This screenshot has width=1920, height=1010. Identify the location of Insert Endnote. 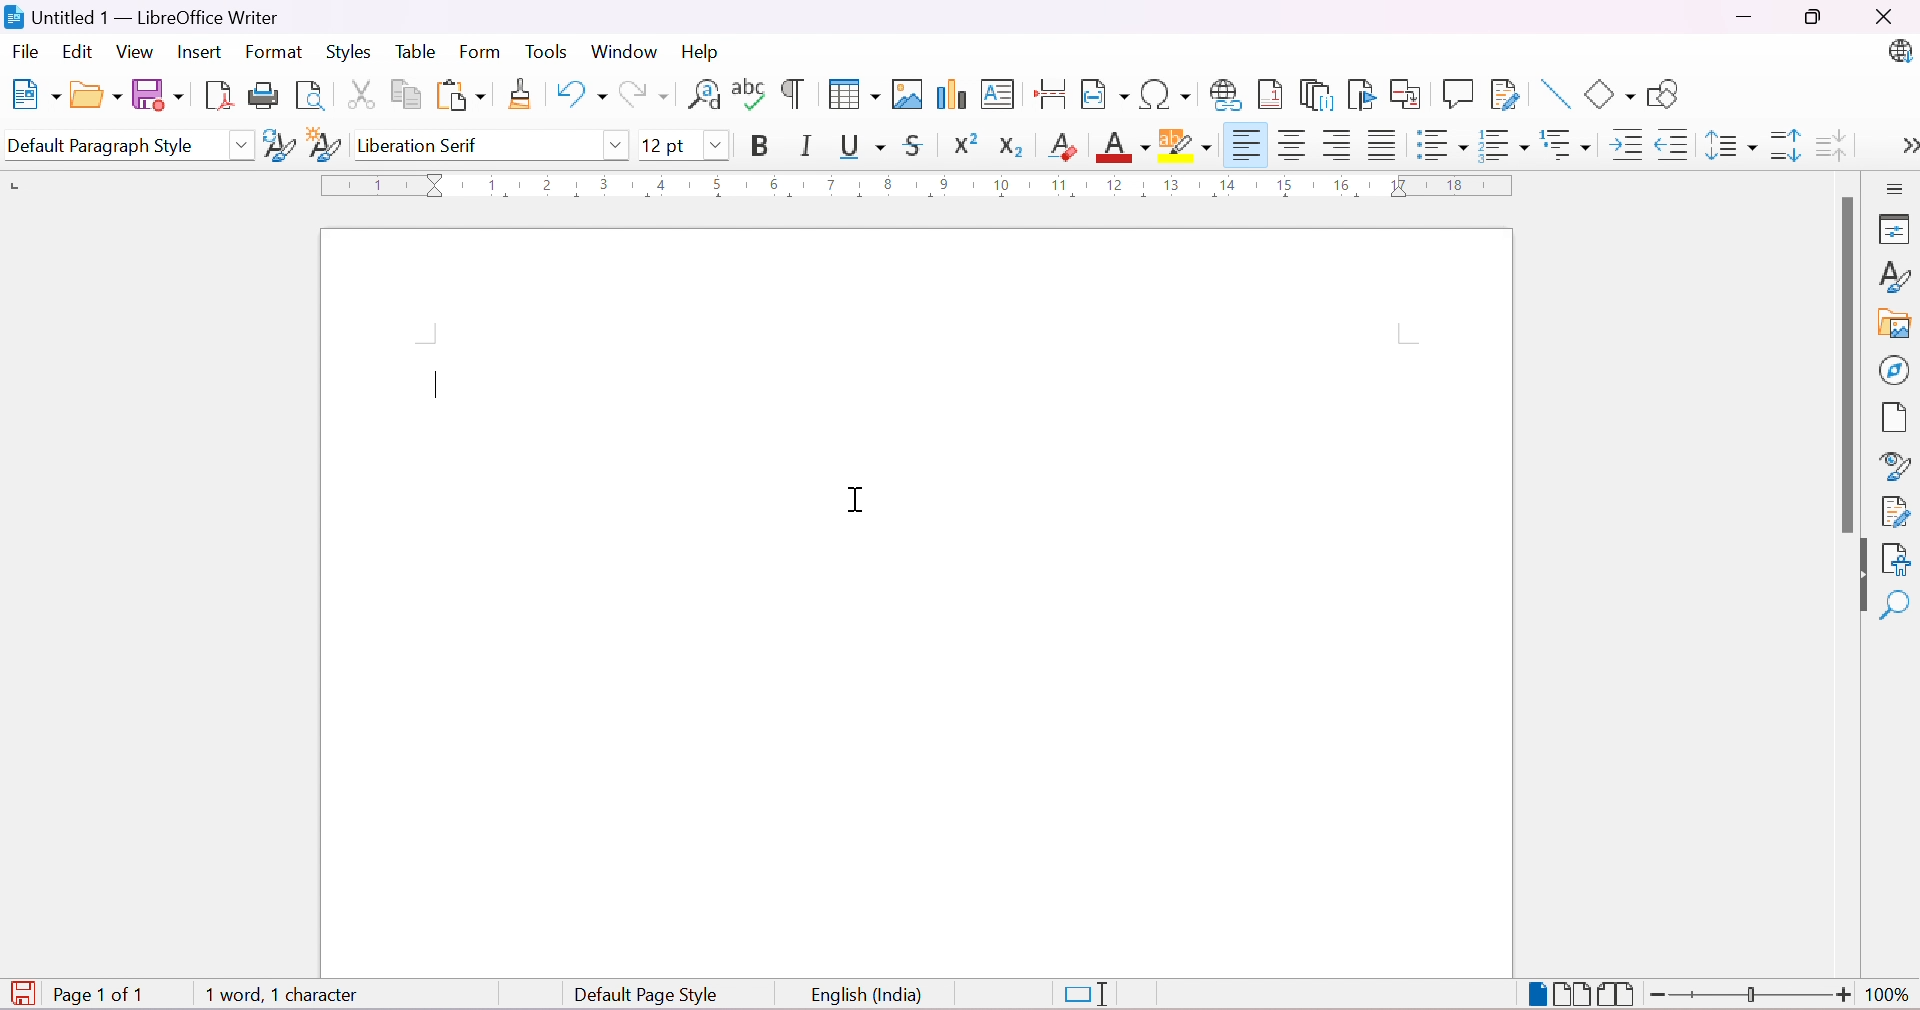
(1313, 95).